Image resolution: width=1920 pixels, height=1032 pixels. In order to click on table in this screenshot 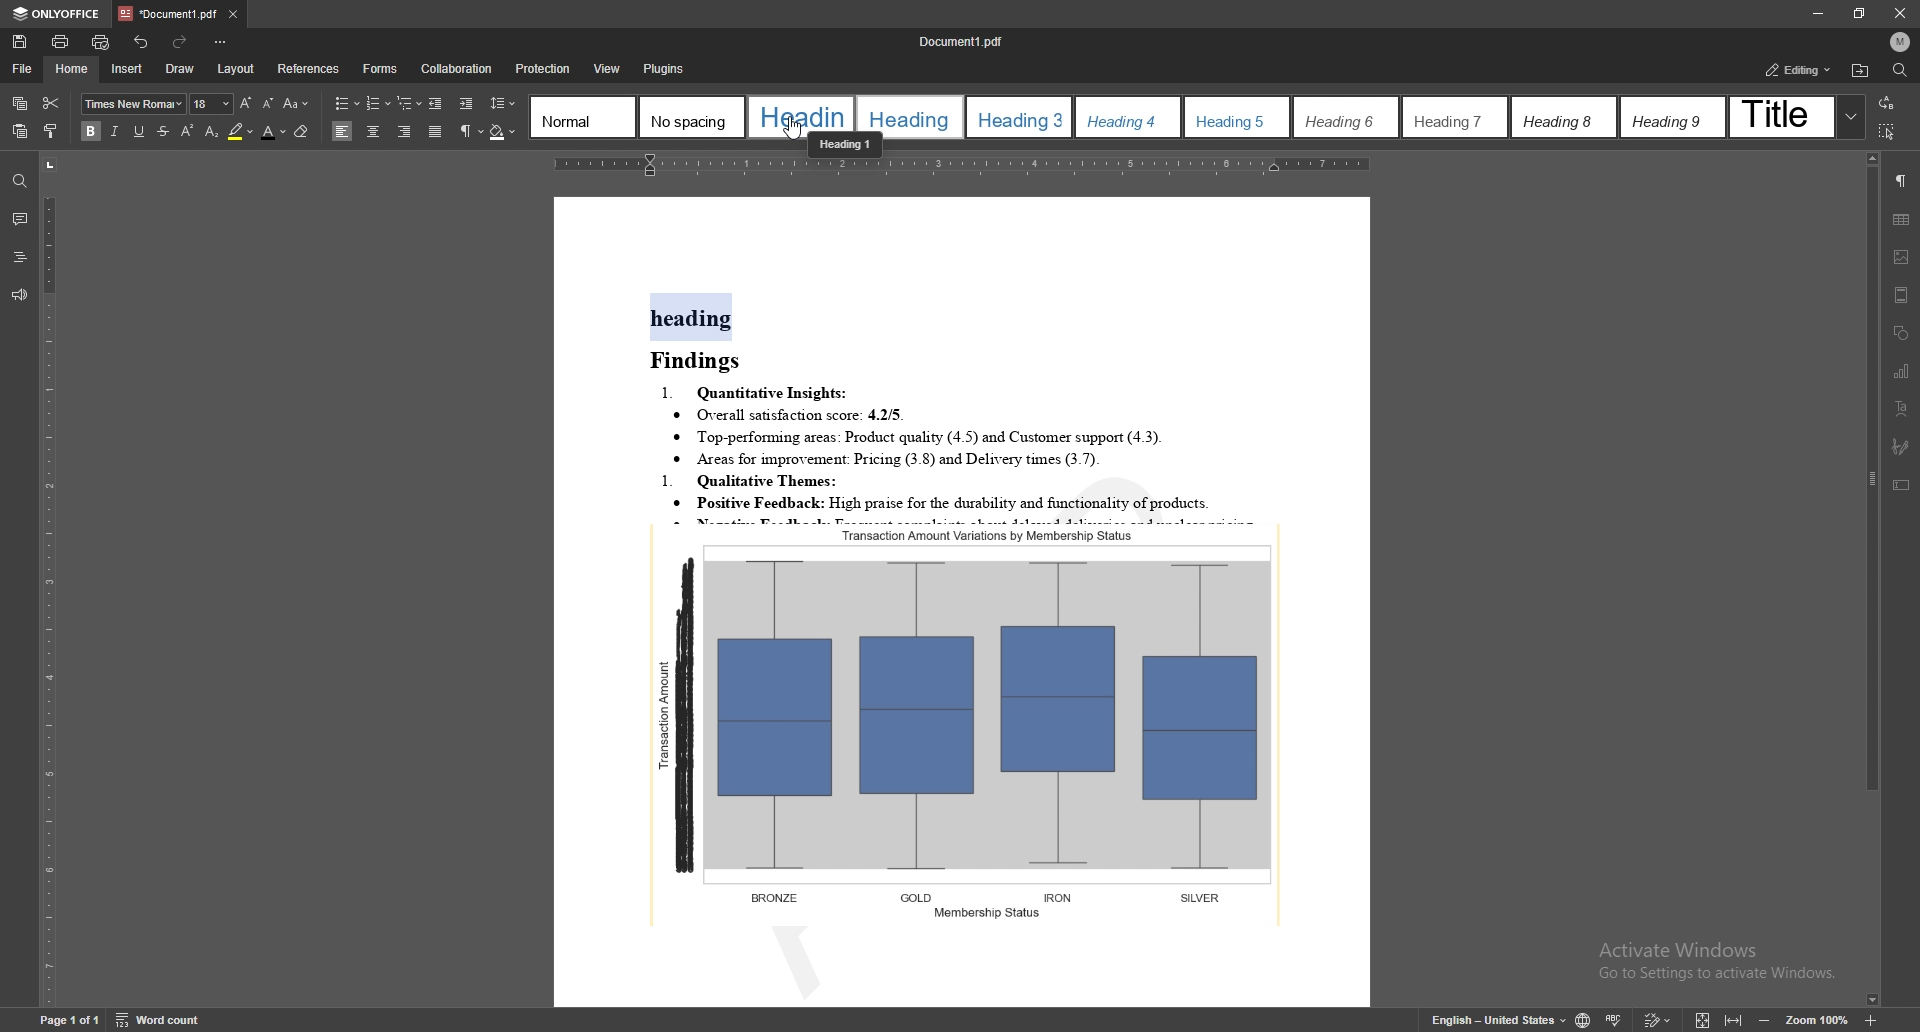, I will do `click(1902, 219)`.